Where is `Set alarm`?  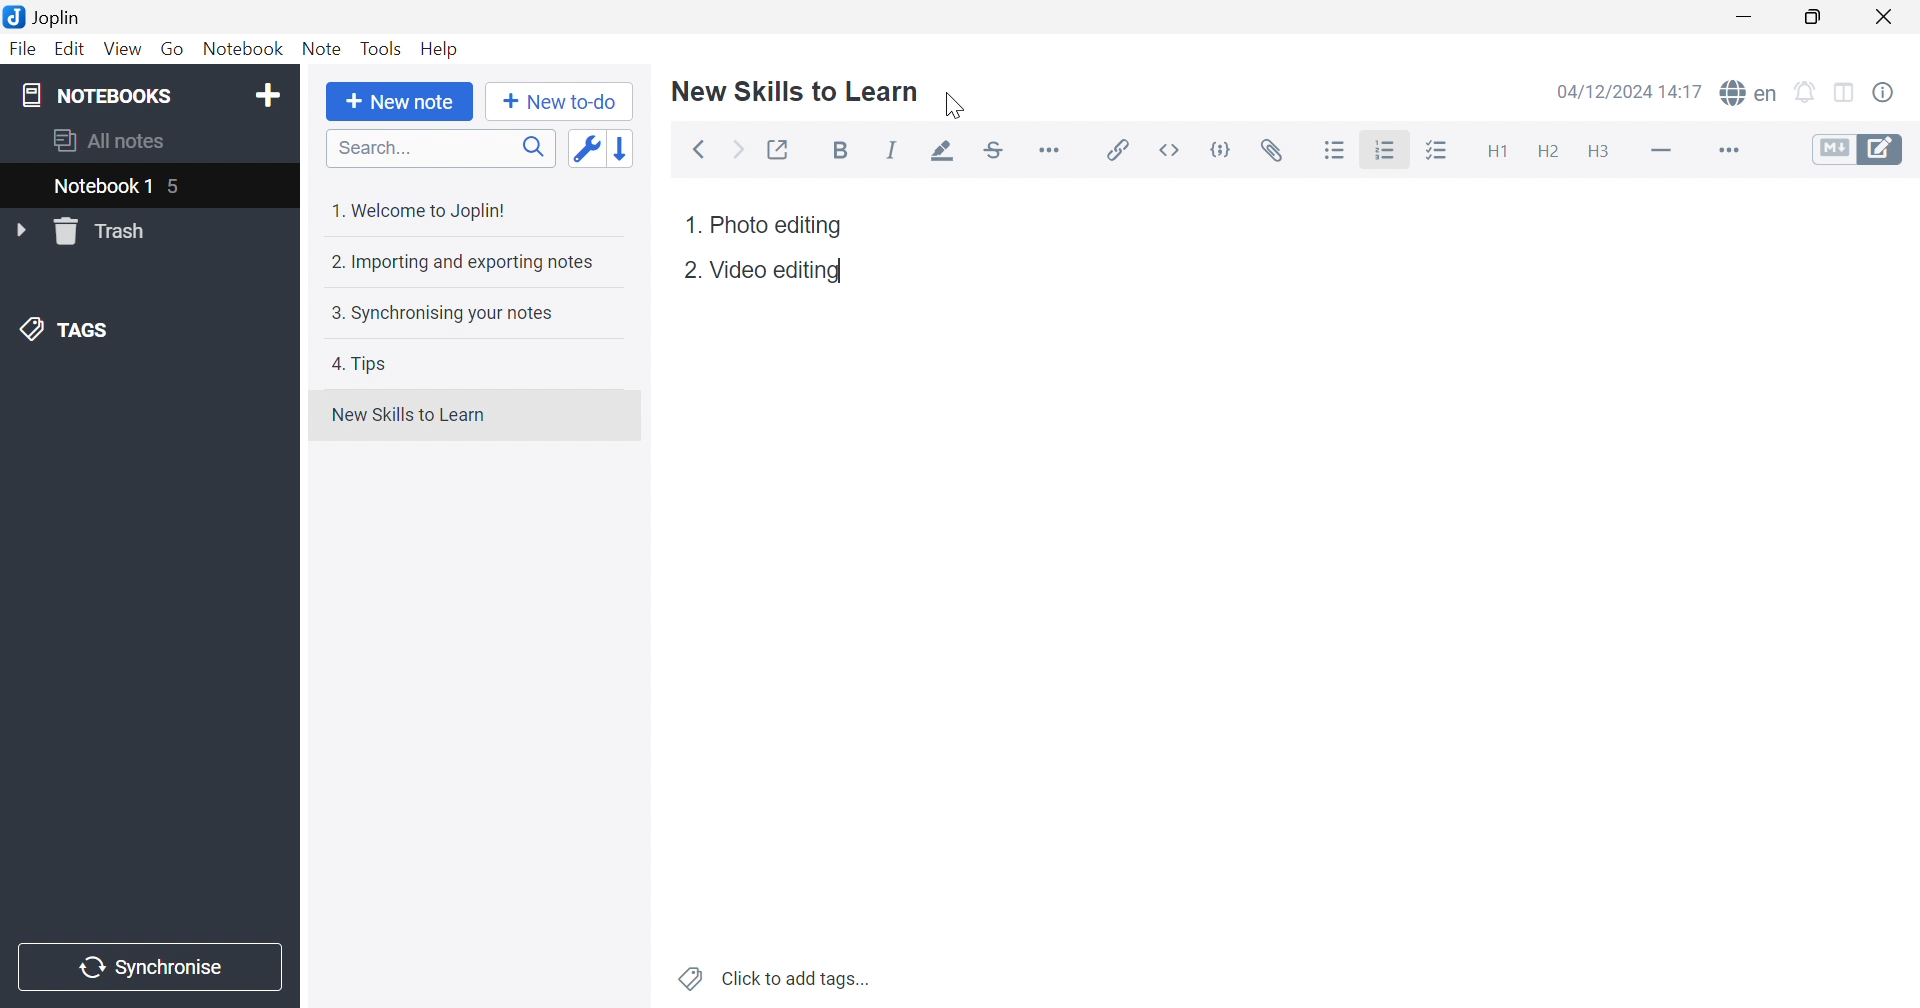 Set alarm is located at coordinates (1806, 93).